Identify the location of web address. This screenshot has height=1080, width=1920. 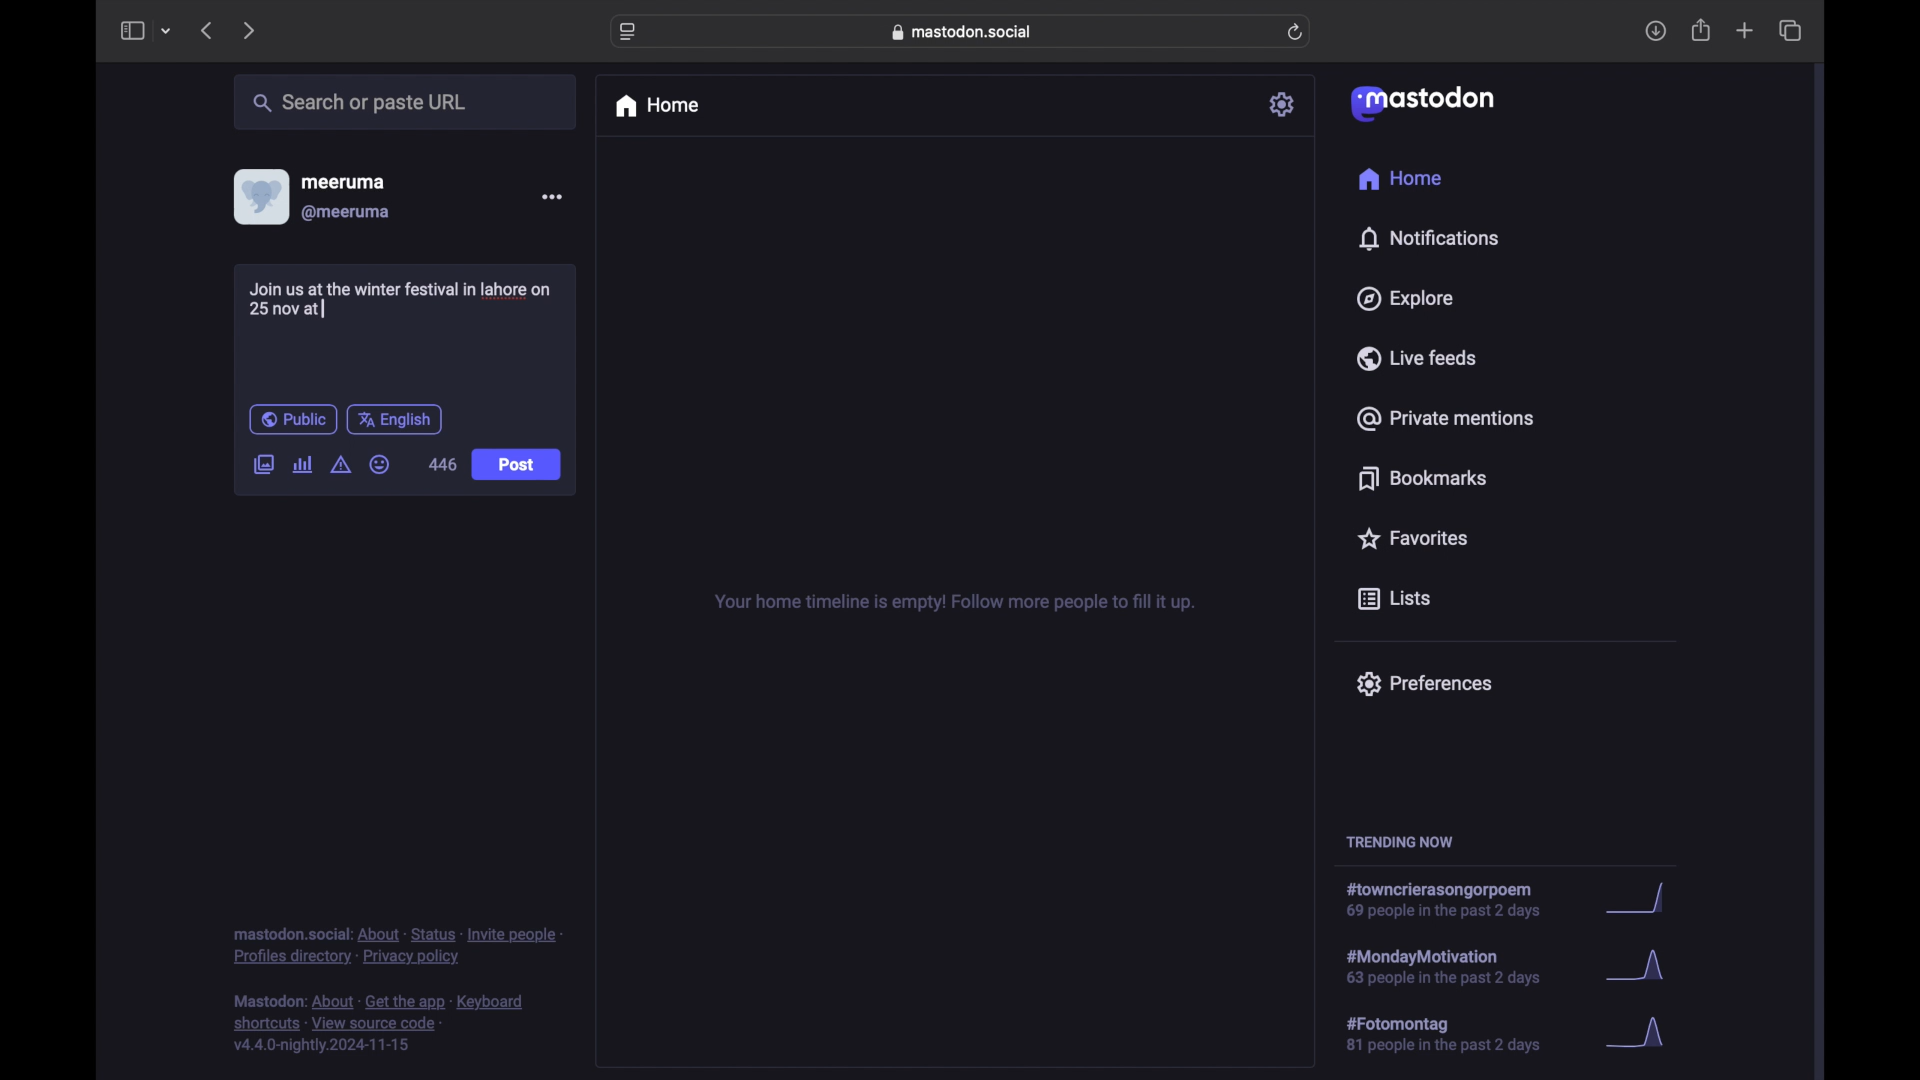
(966, 31).